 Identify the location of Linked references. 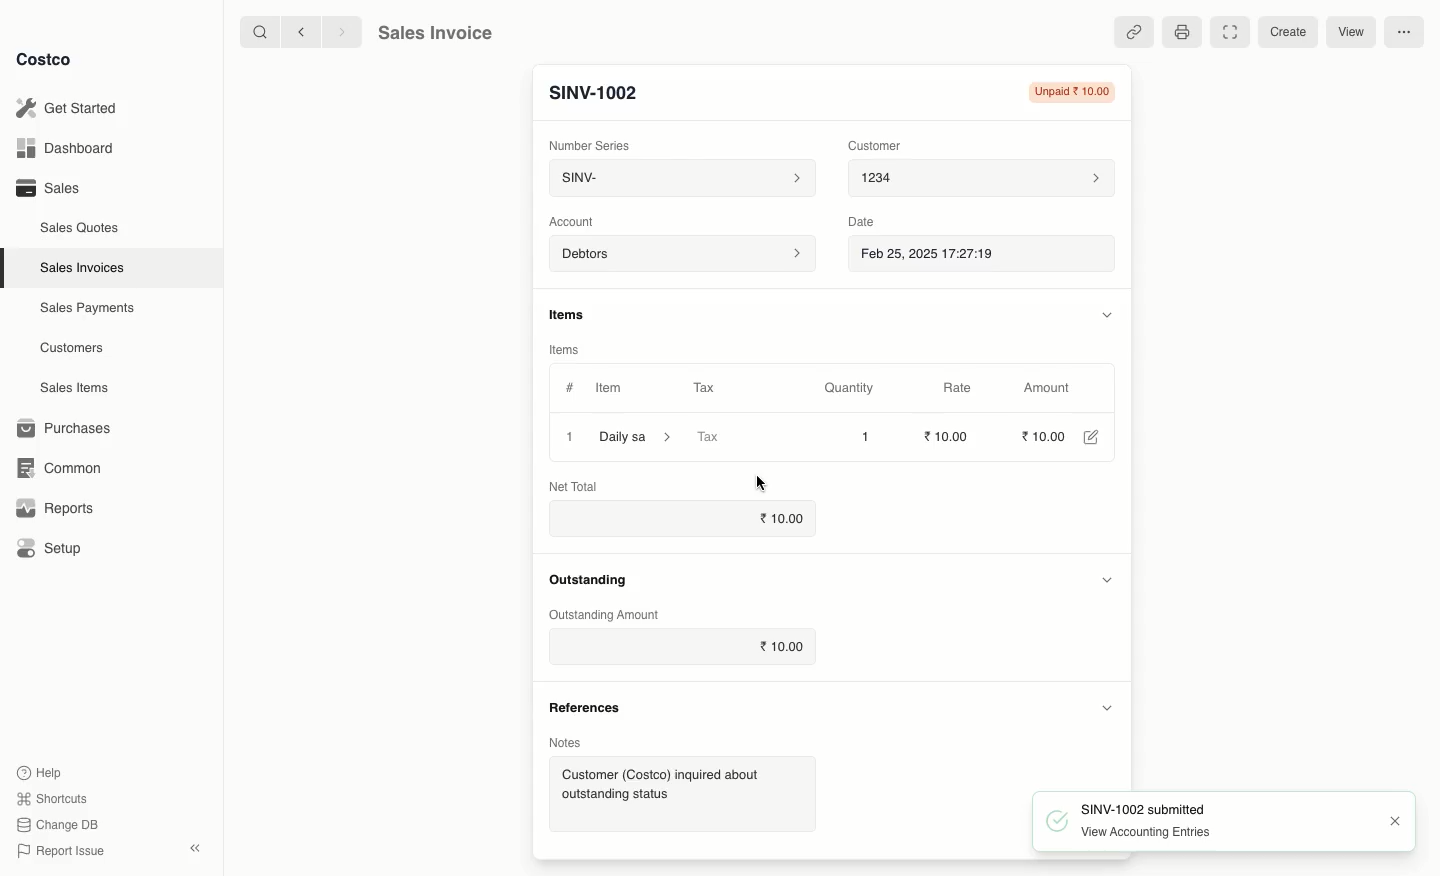
(1134, 31).